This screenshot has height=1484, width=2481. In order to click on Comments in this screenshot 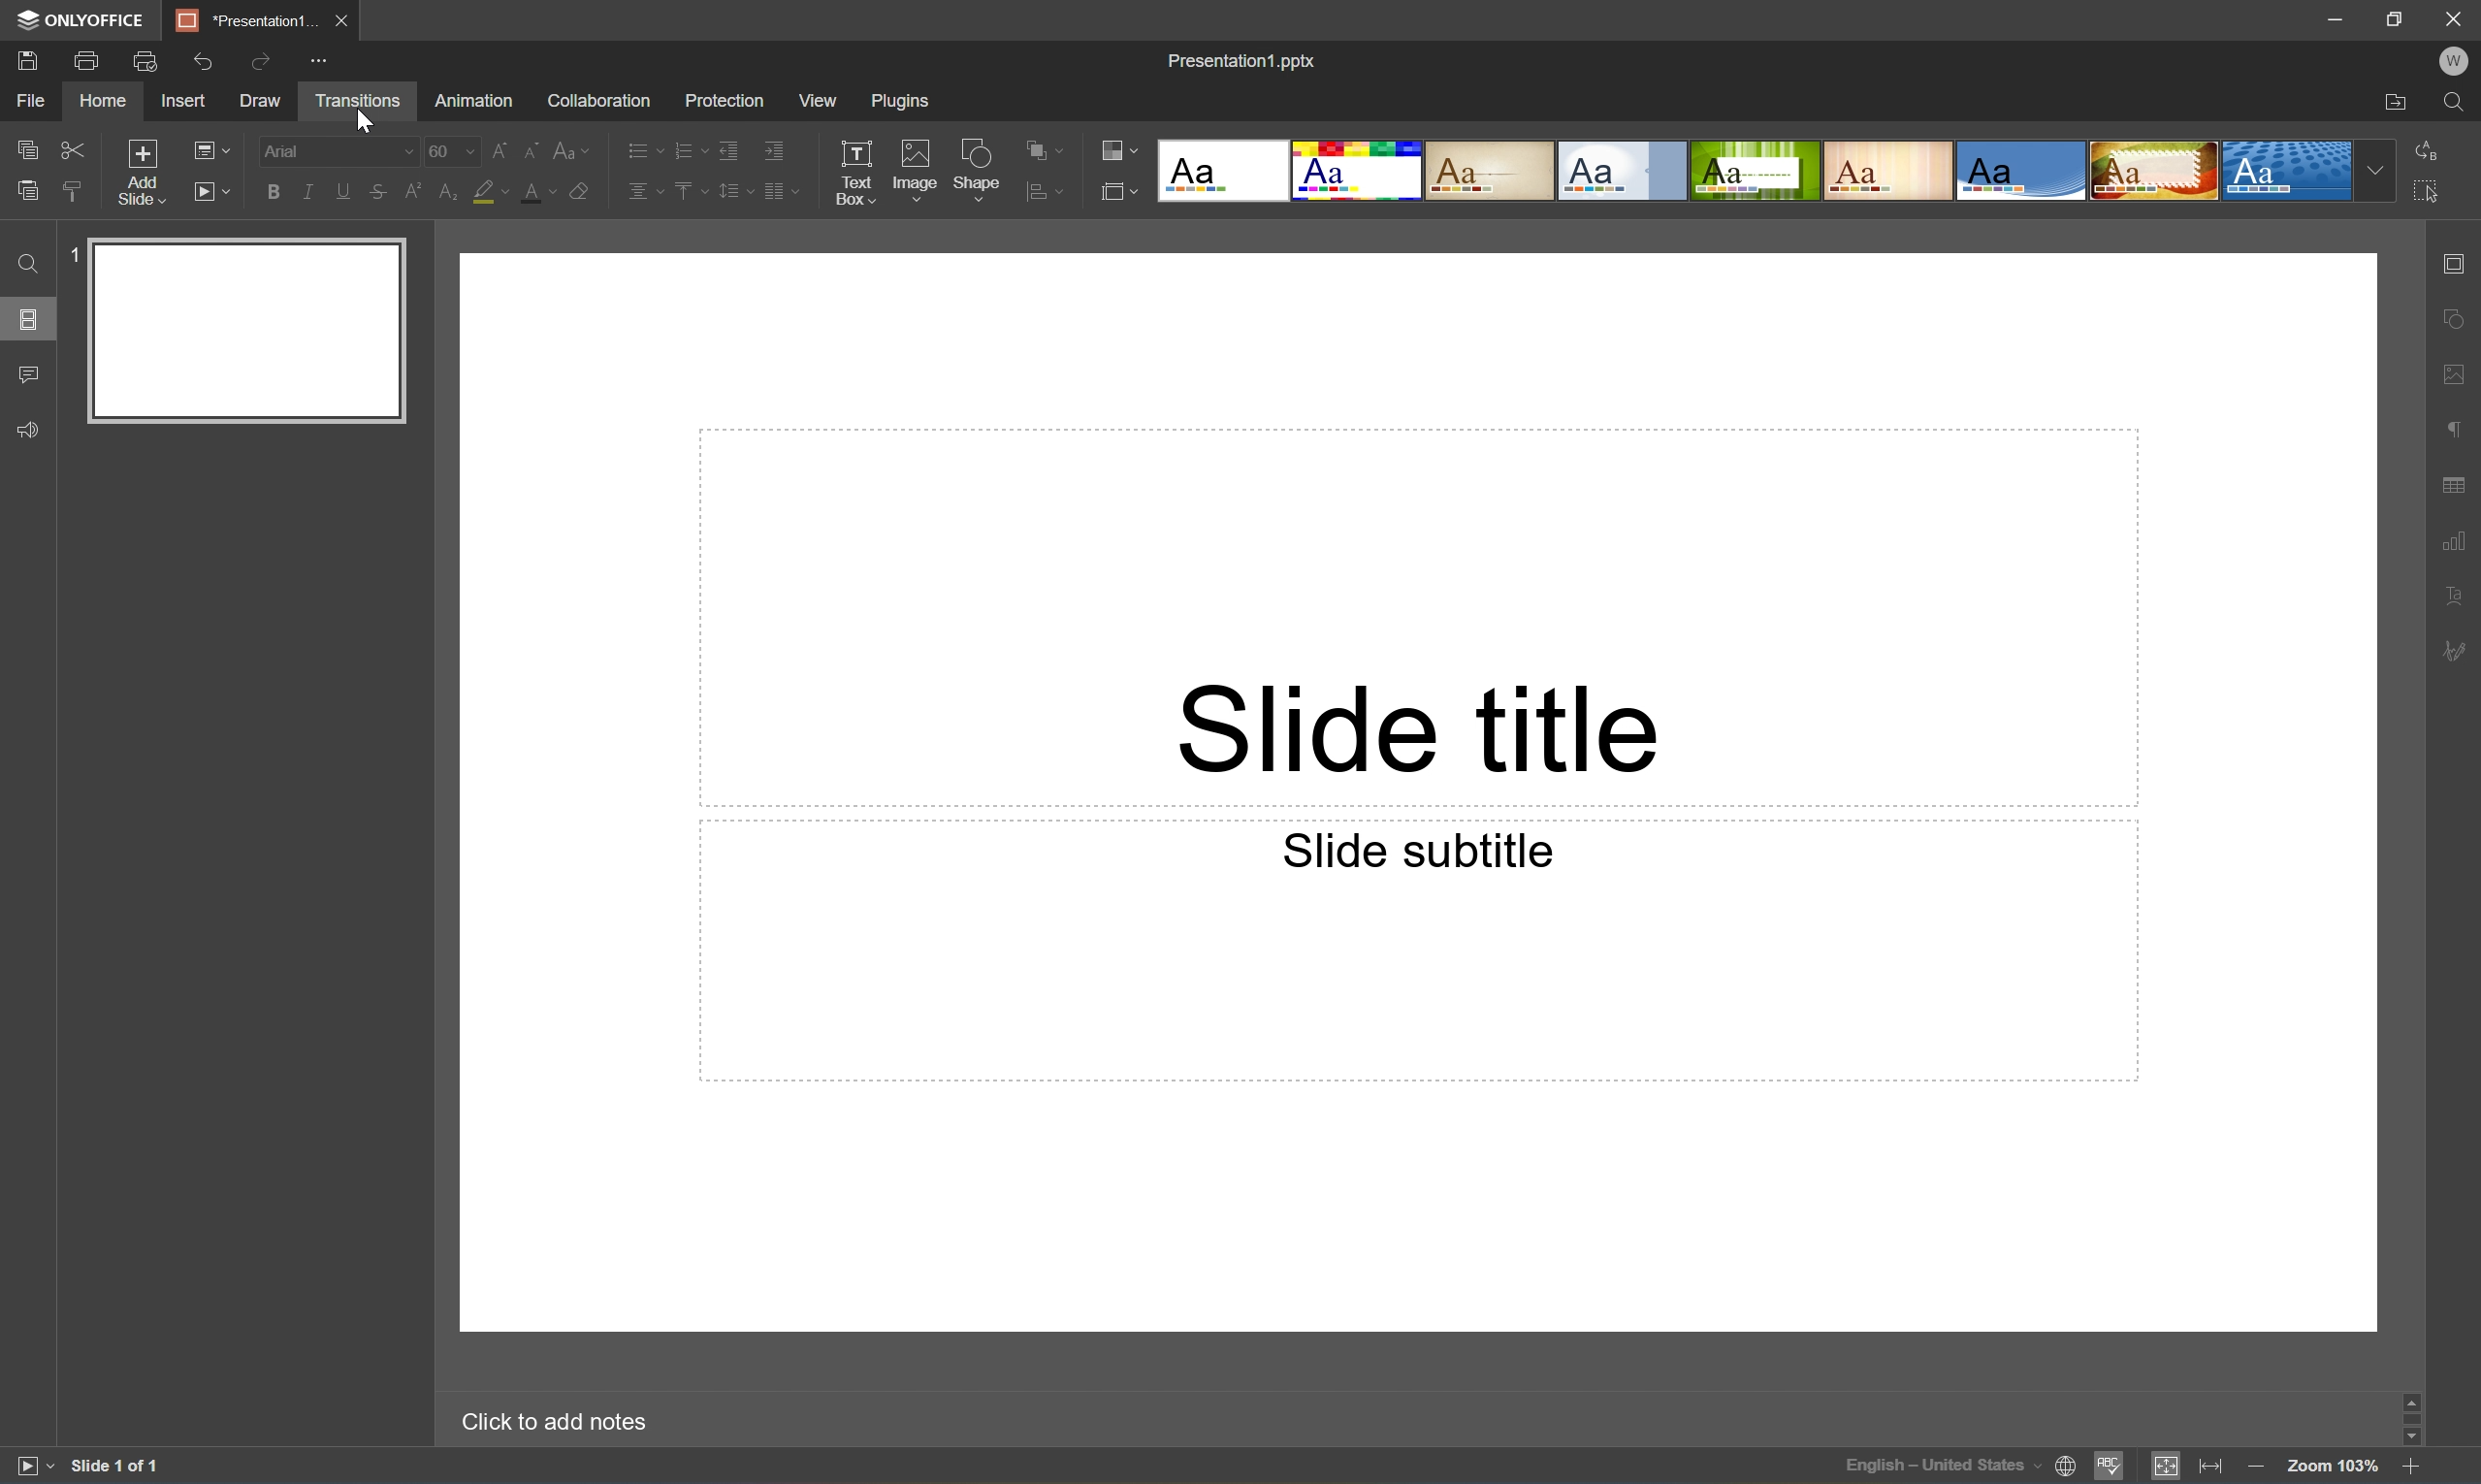, I will do `click(27, 372)`.